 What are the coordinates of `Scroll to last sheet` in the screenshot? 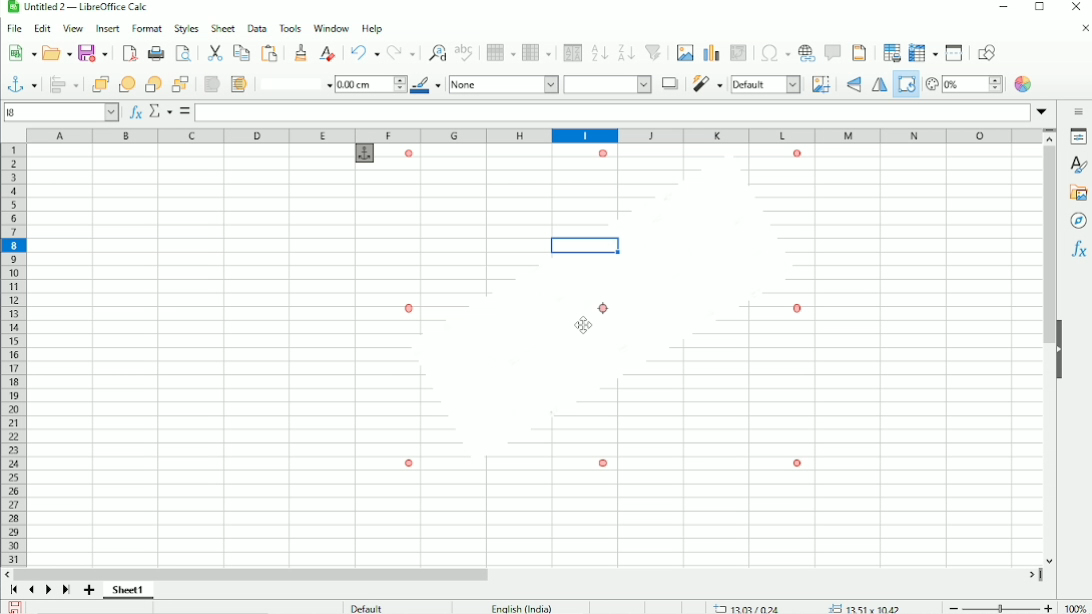 It's located at (66, 591).